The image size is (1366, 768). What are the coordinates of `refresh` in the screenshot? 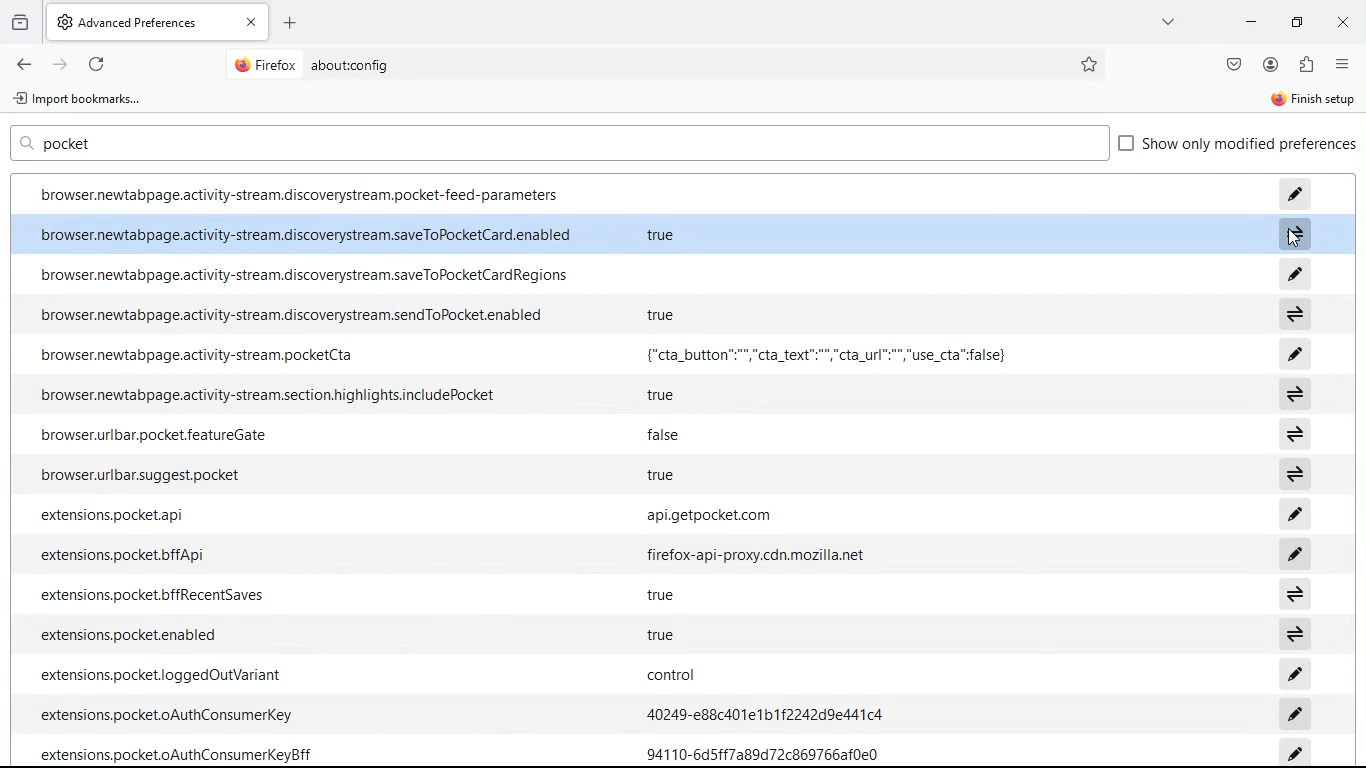 It's located at (99, 66).